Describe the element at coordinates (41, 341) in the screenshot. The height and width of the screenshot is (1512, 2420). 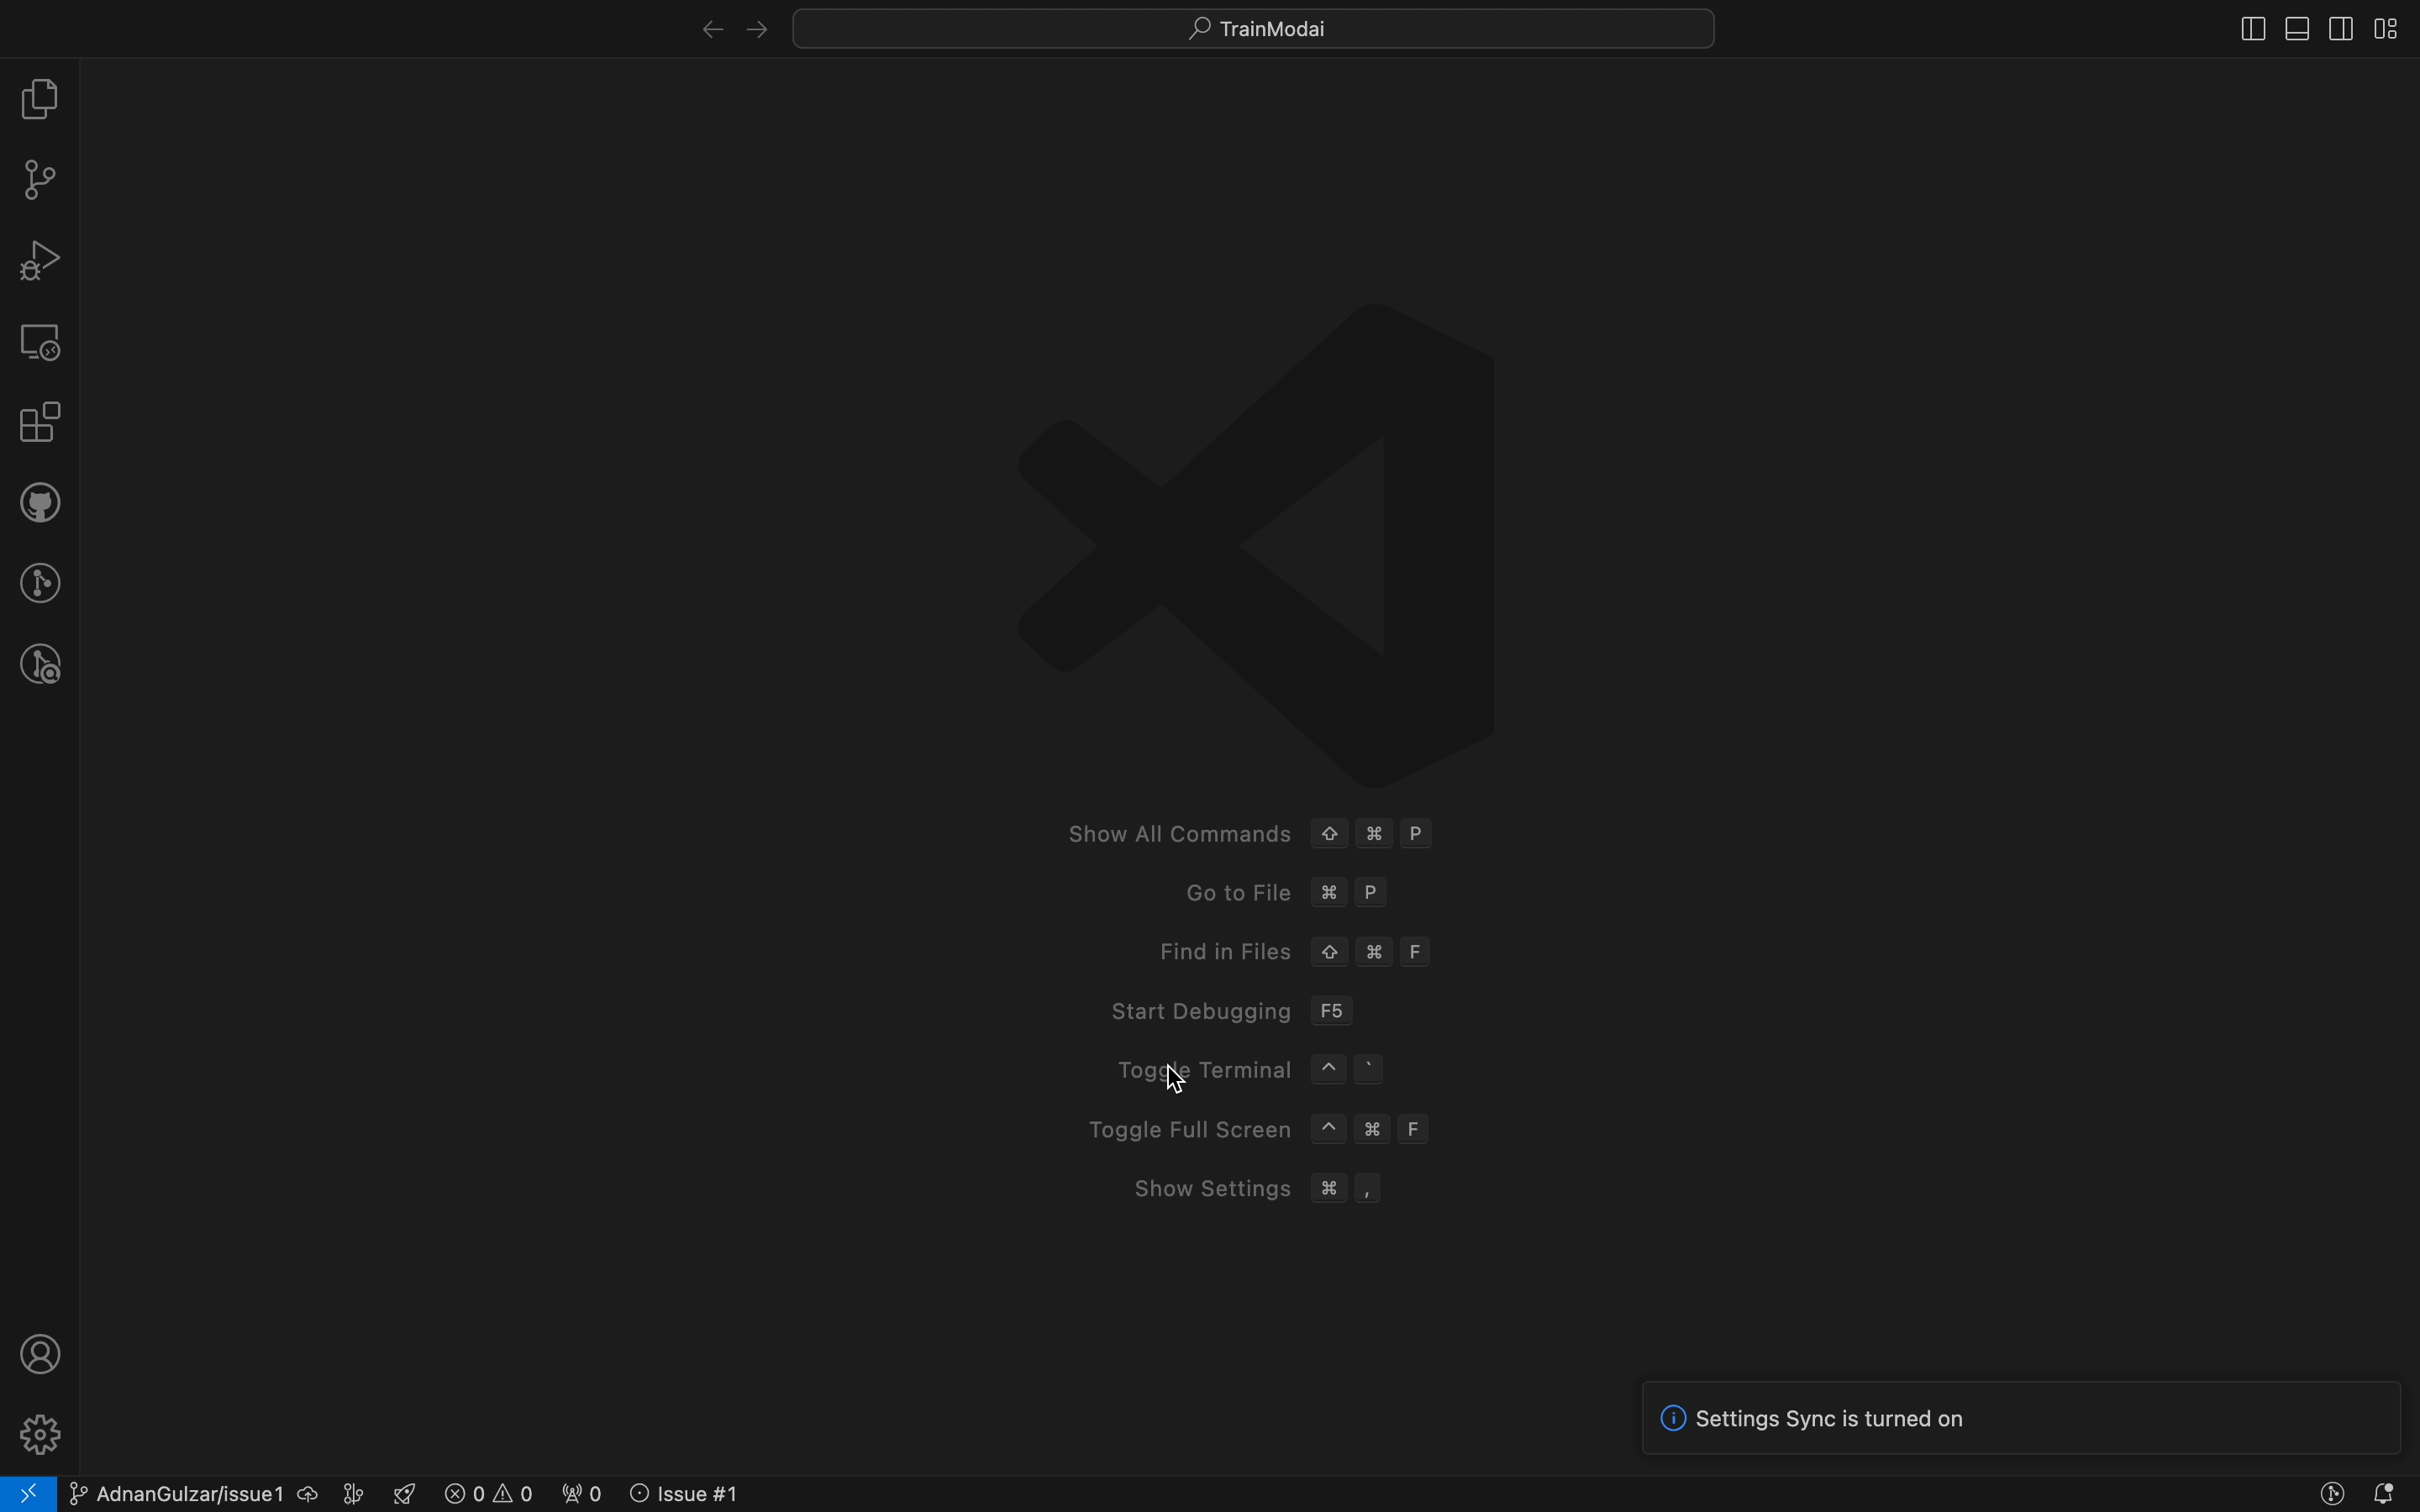
I see `remote` at that location.